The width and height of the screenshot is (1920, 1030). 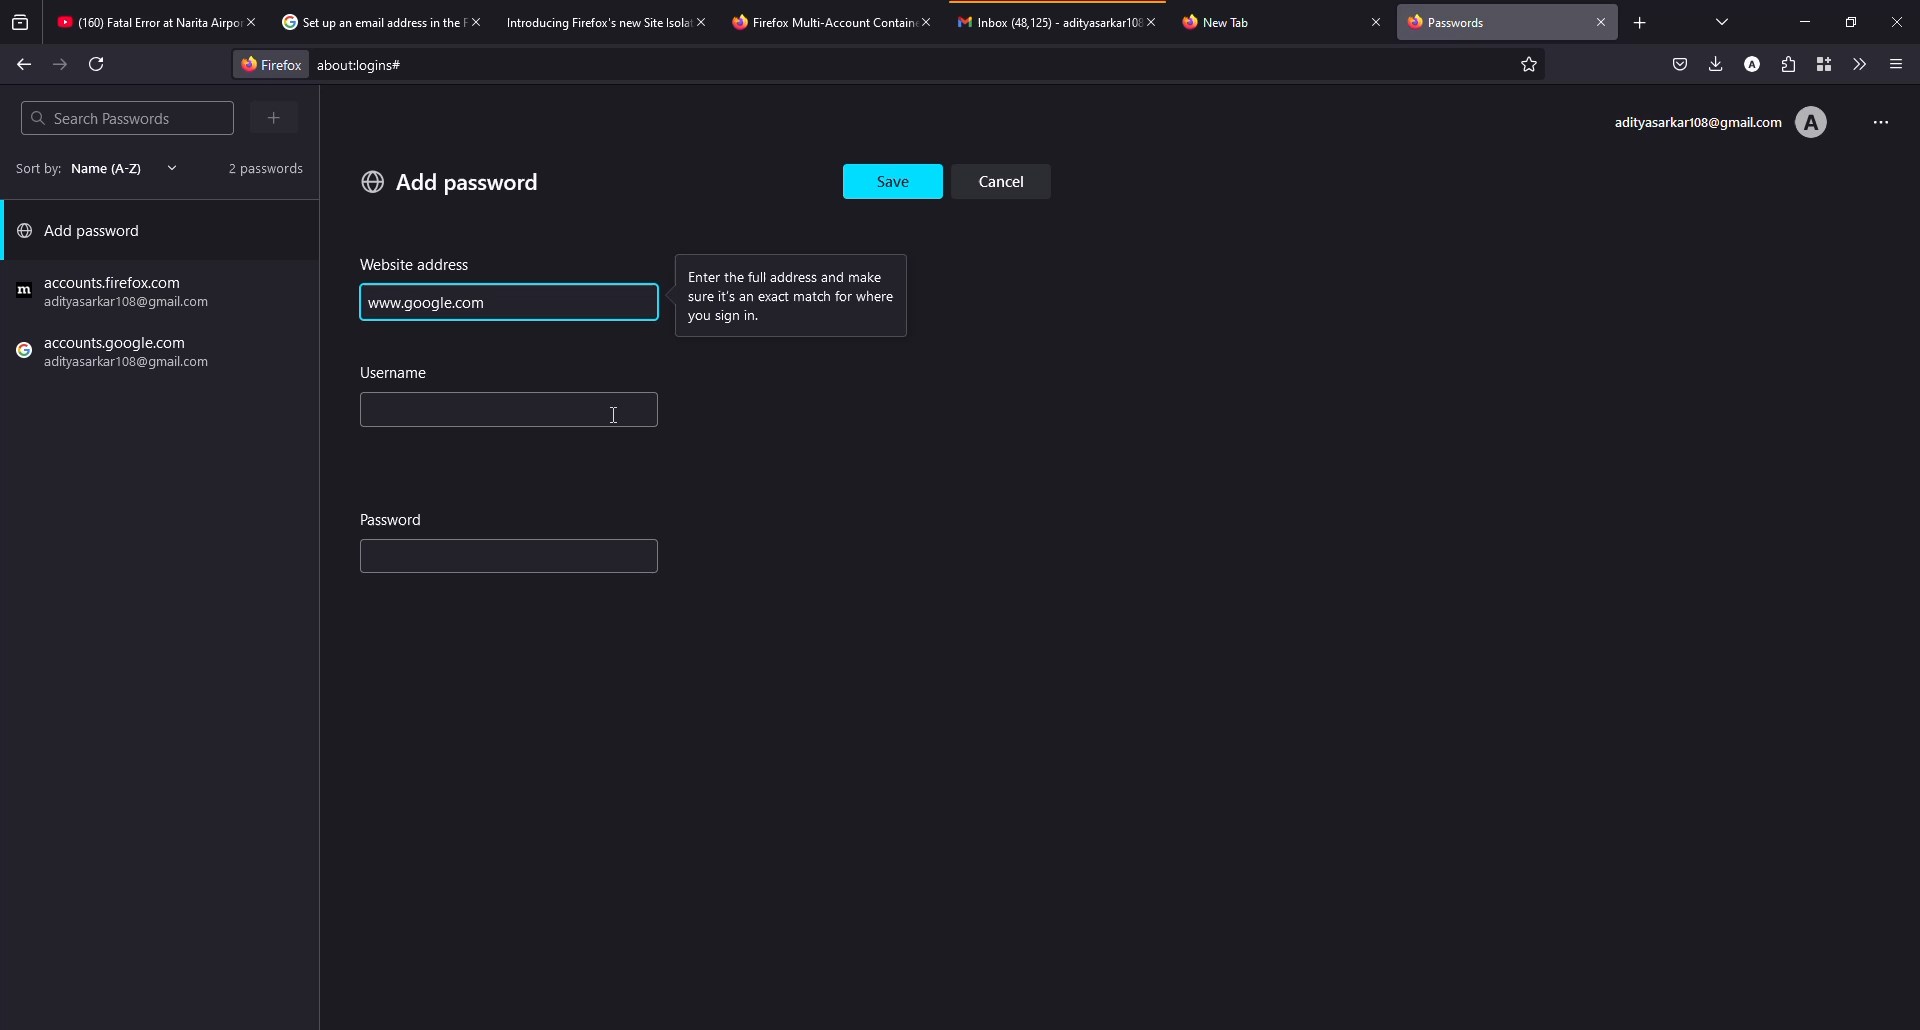 I want to click on close, so click(x=1897, y=21).